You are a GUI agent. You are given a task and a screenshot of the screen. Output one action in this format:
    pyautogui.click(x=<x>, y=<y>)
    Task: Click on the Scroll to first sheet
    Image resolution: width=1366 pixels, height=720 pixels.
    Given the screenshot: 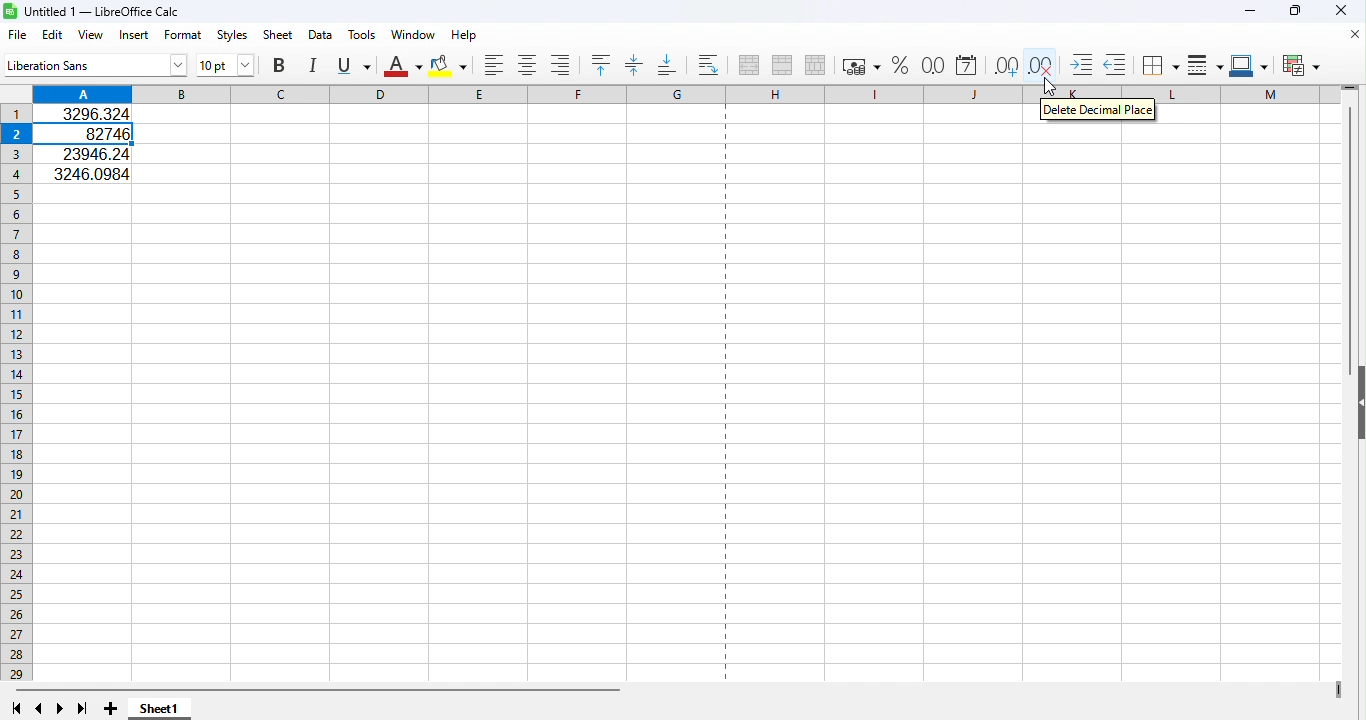 What is the action you would take?
    pyautogui.click(x=17, y=708)
    